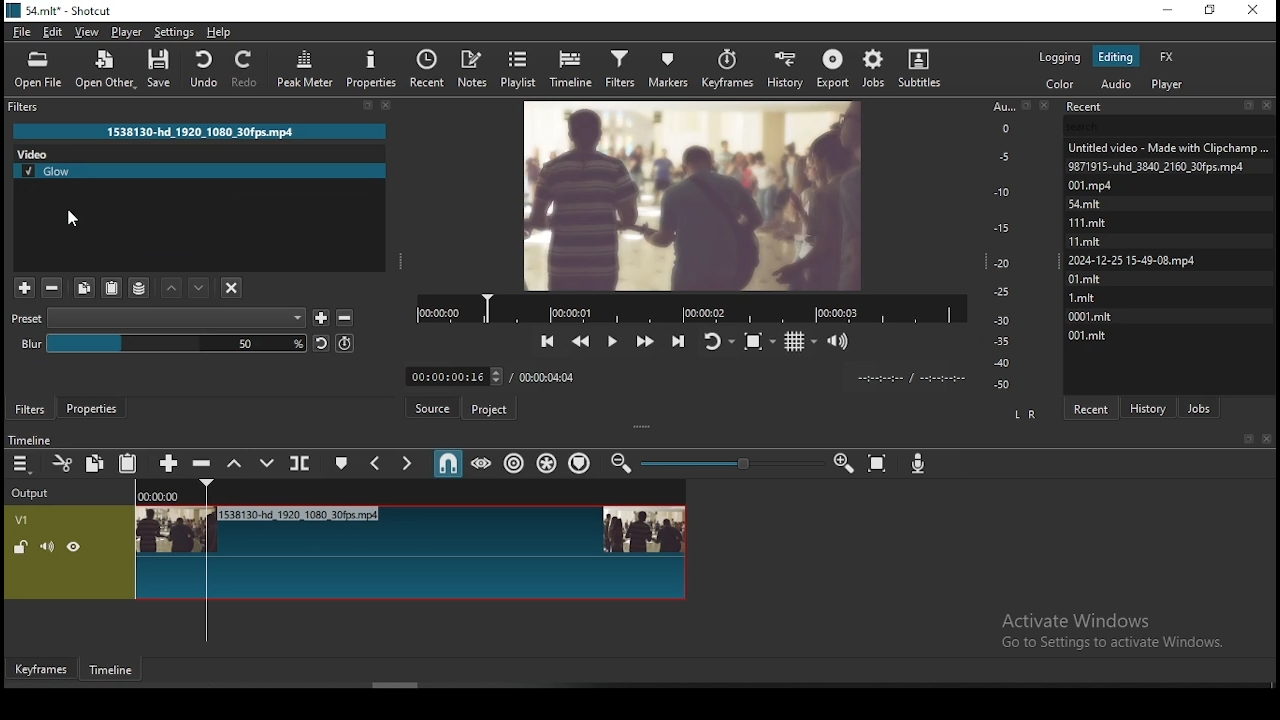  I want to click on L R, so click(1022, 413).